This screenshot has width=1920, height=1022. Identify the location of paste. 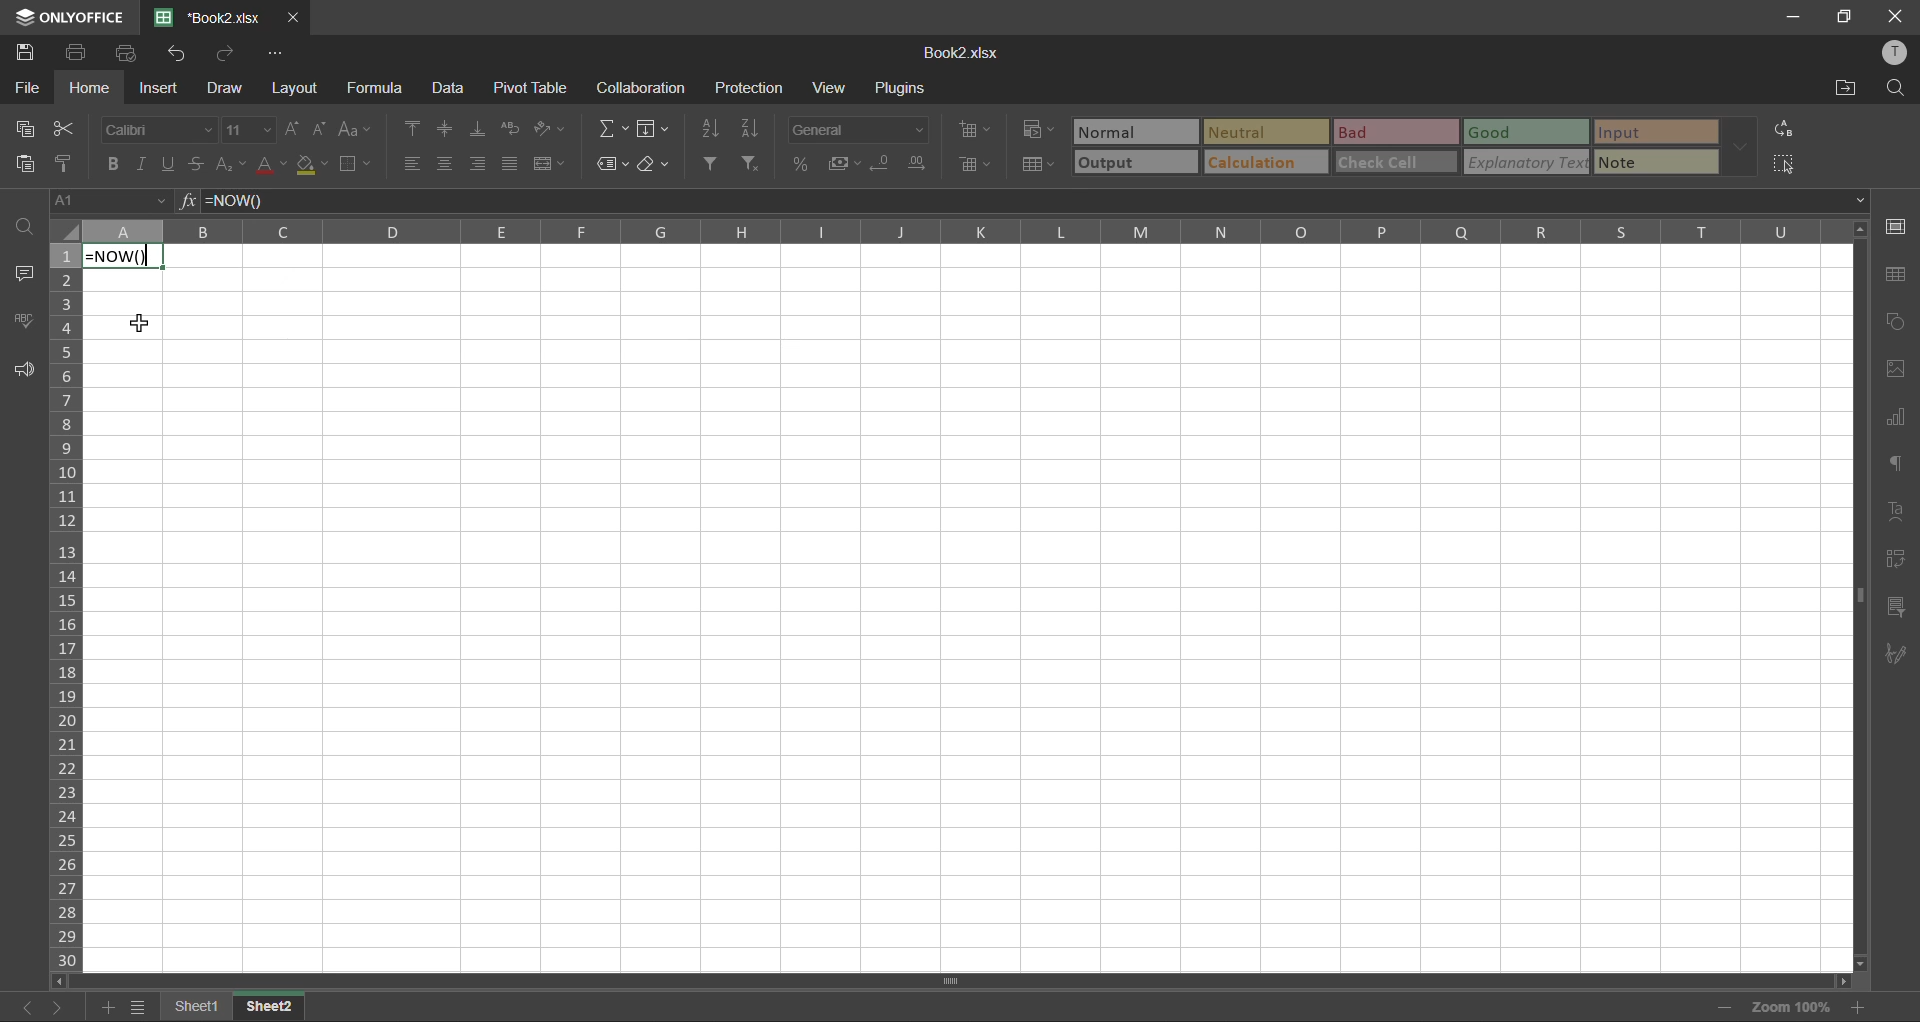
(30, 165).